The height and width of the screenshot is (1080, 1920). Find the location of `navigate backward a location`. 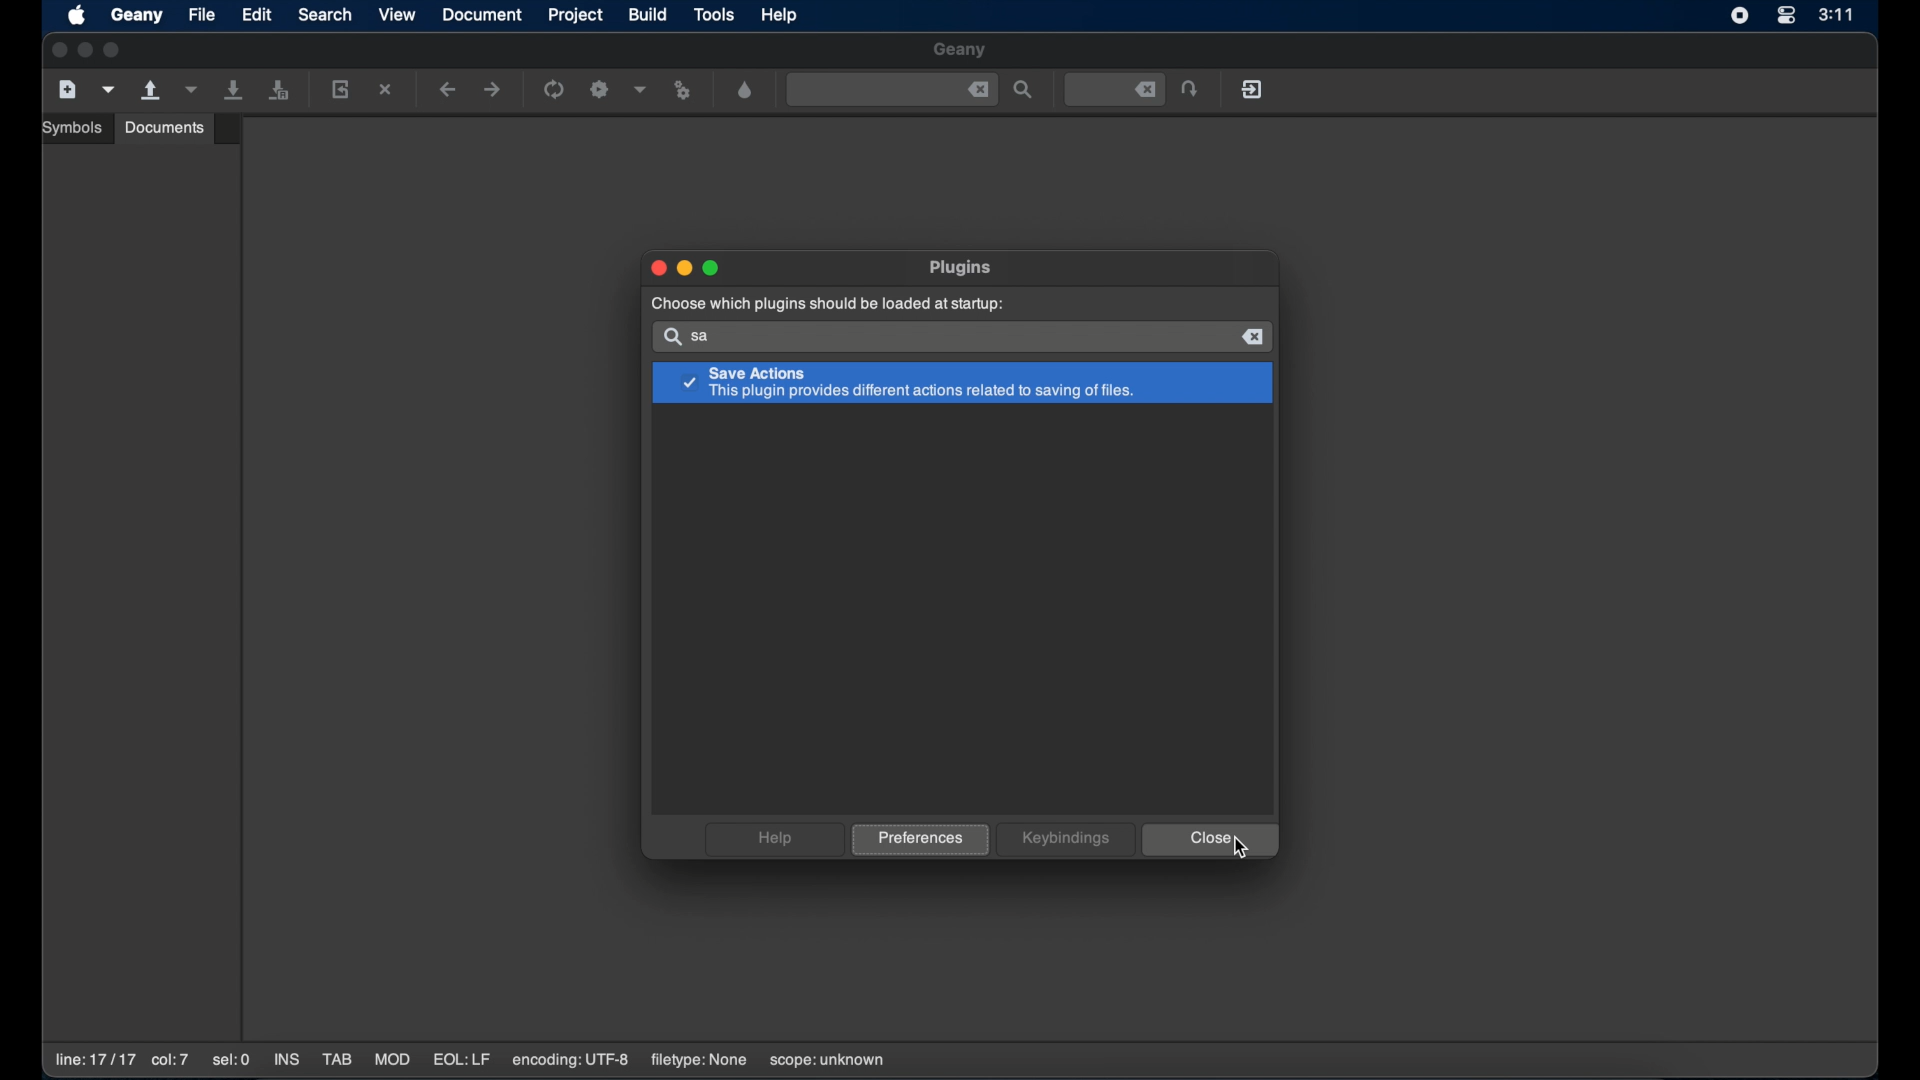

navigate backward a location is located at coordinates (448, 91).